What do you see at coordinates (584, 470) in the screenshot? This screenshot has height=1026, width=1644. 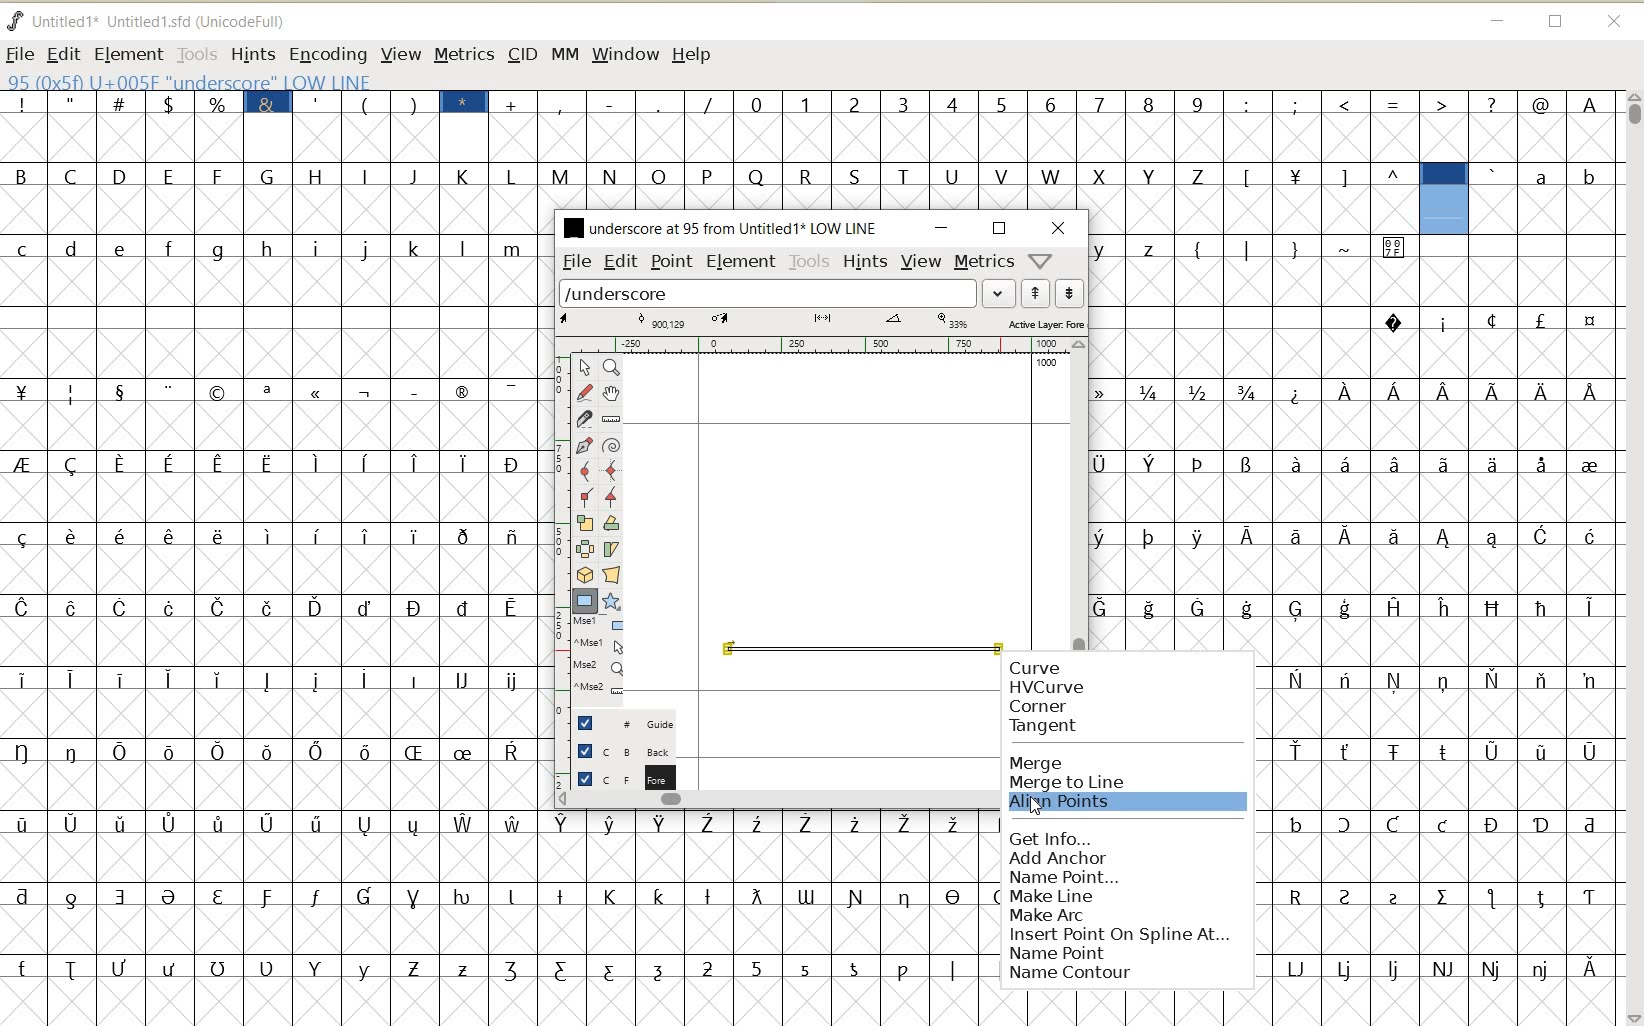 I see `add a curve point` at bounding box center [584, 470].